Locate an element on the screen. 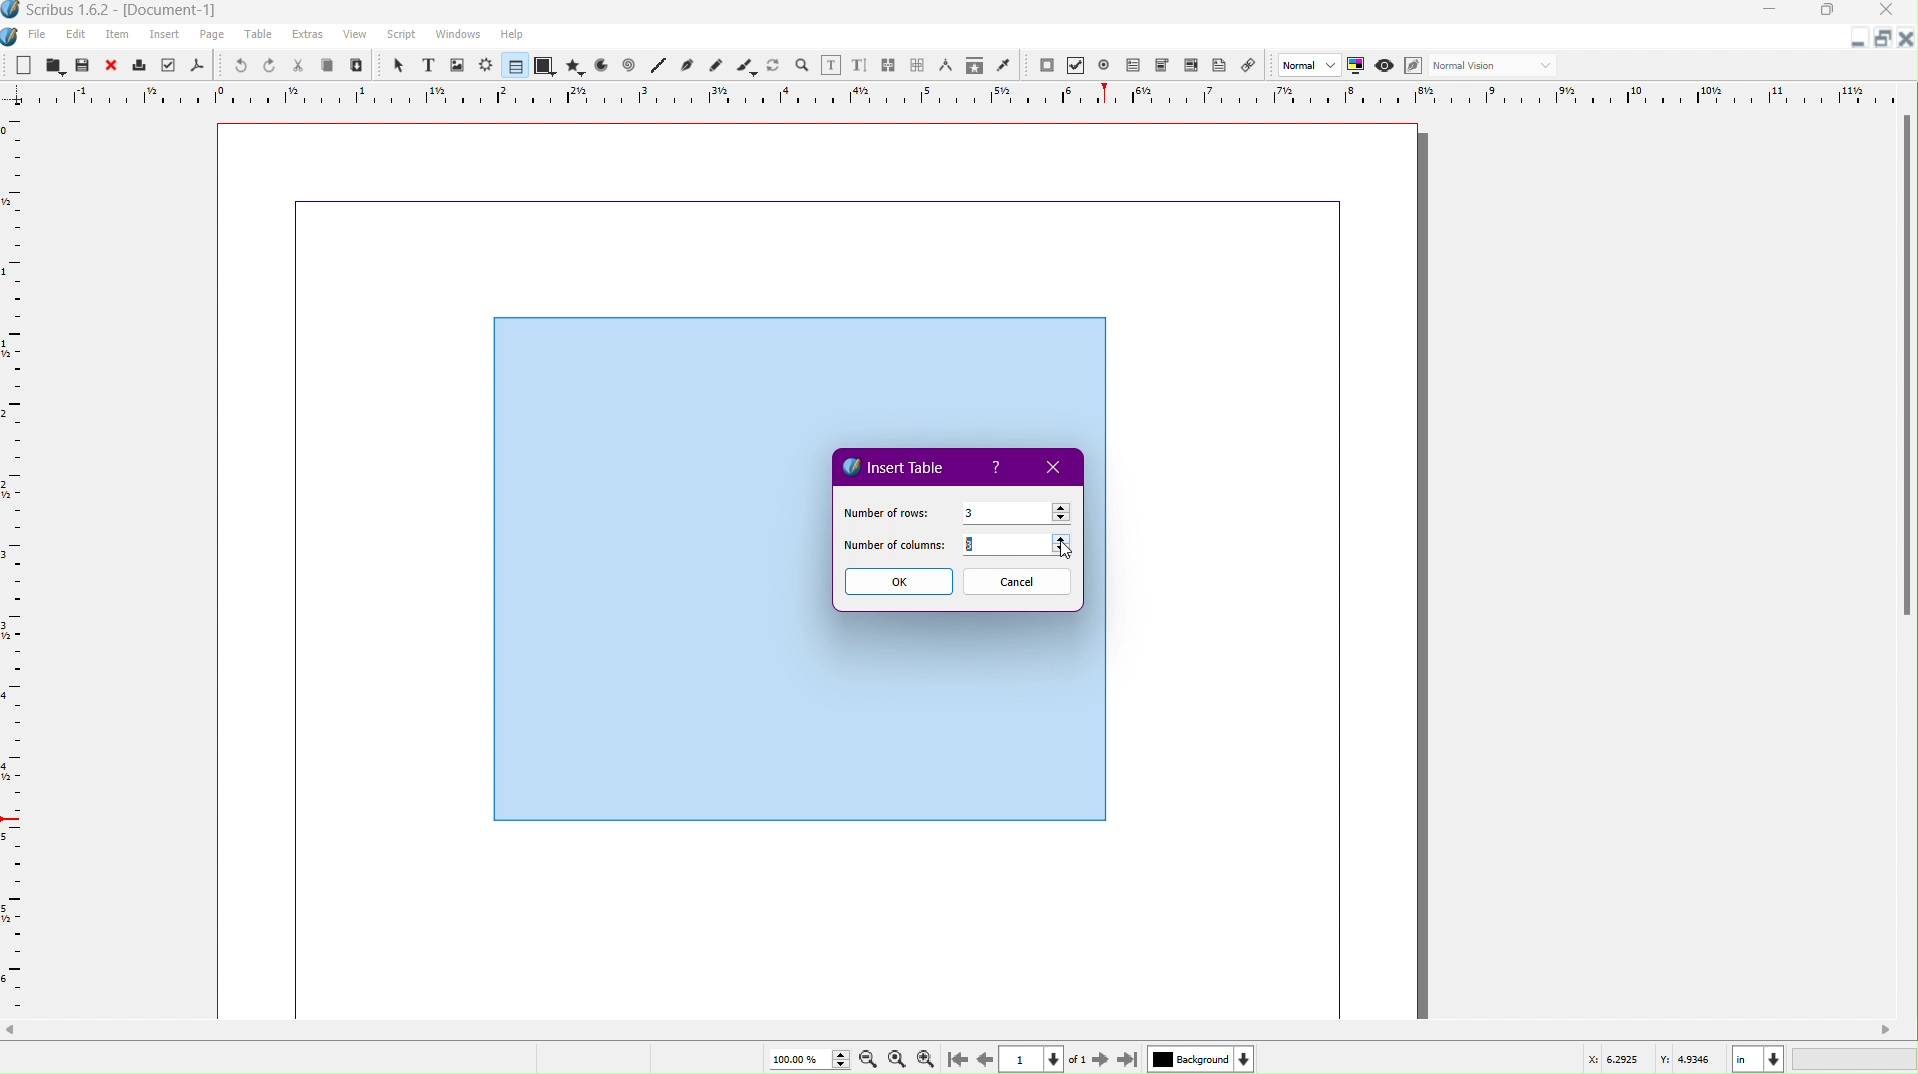 This screenshot has width=1918, height=1074. Measurements is located at coordinates (948, 65).